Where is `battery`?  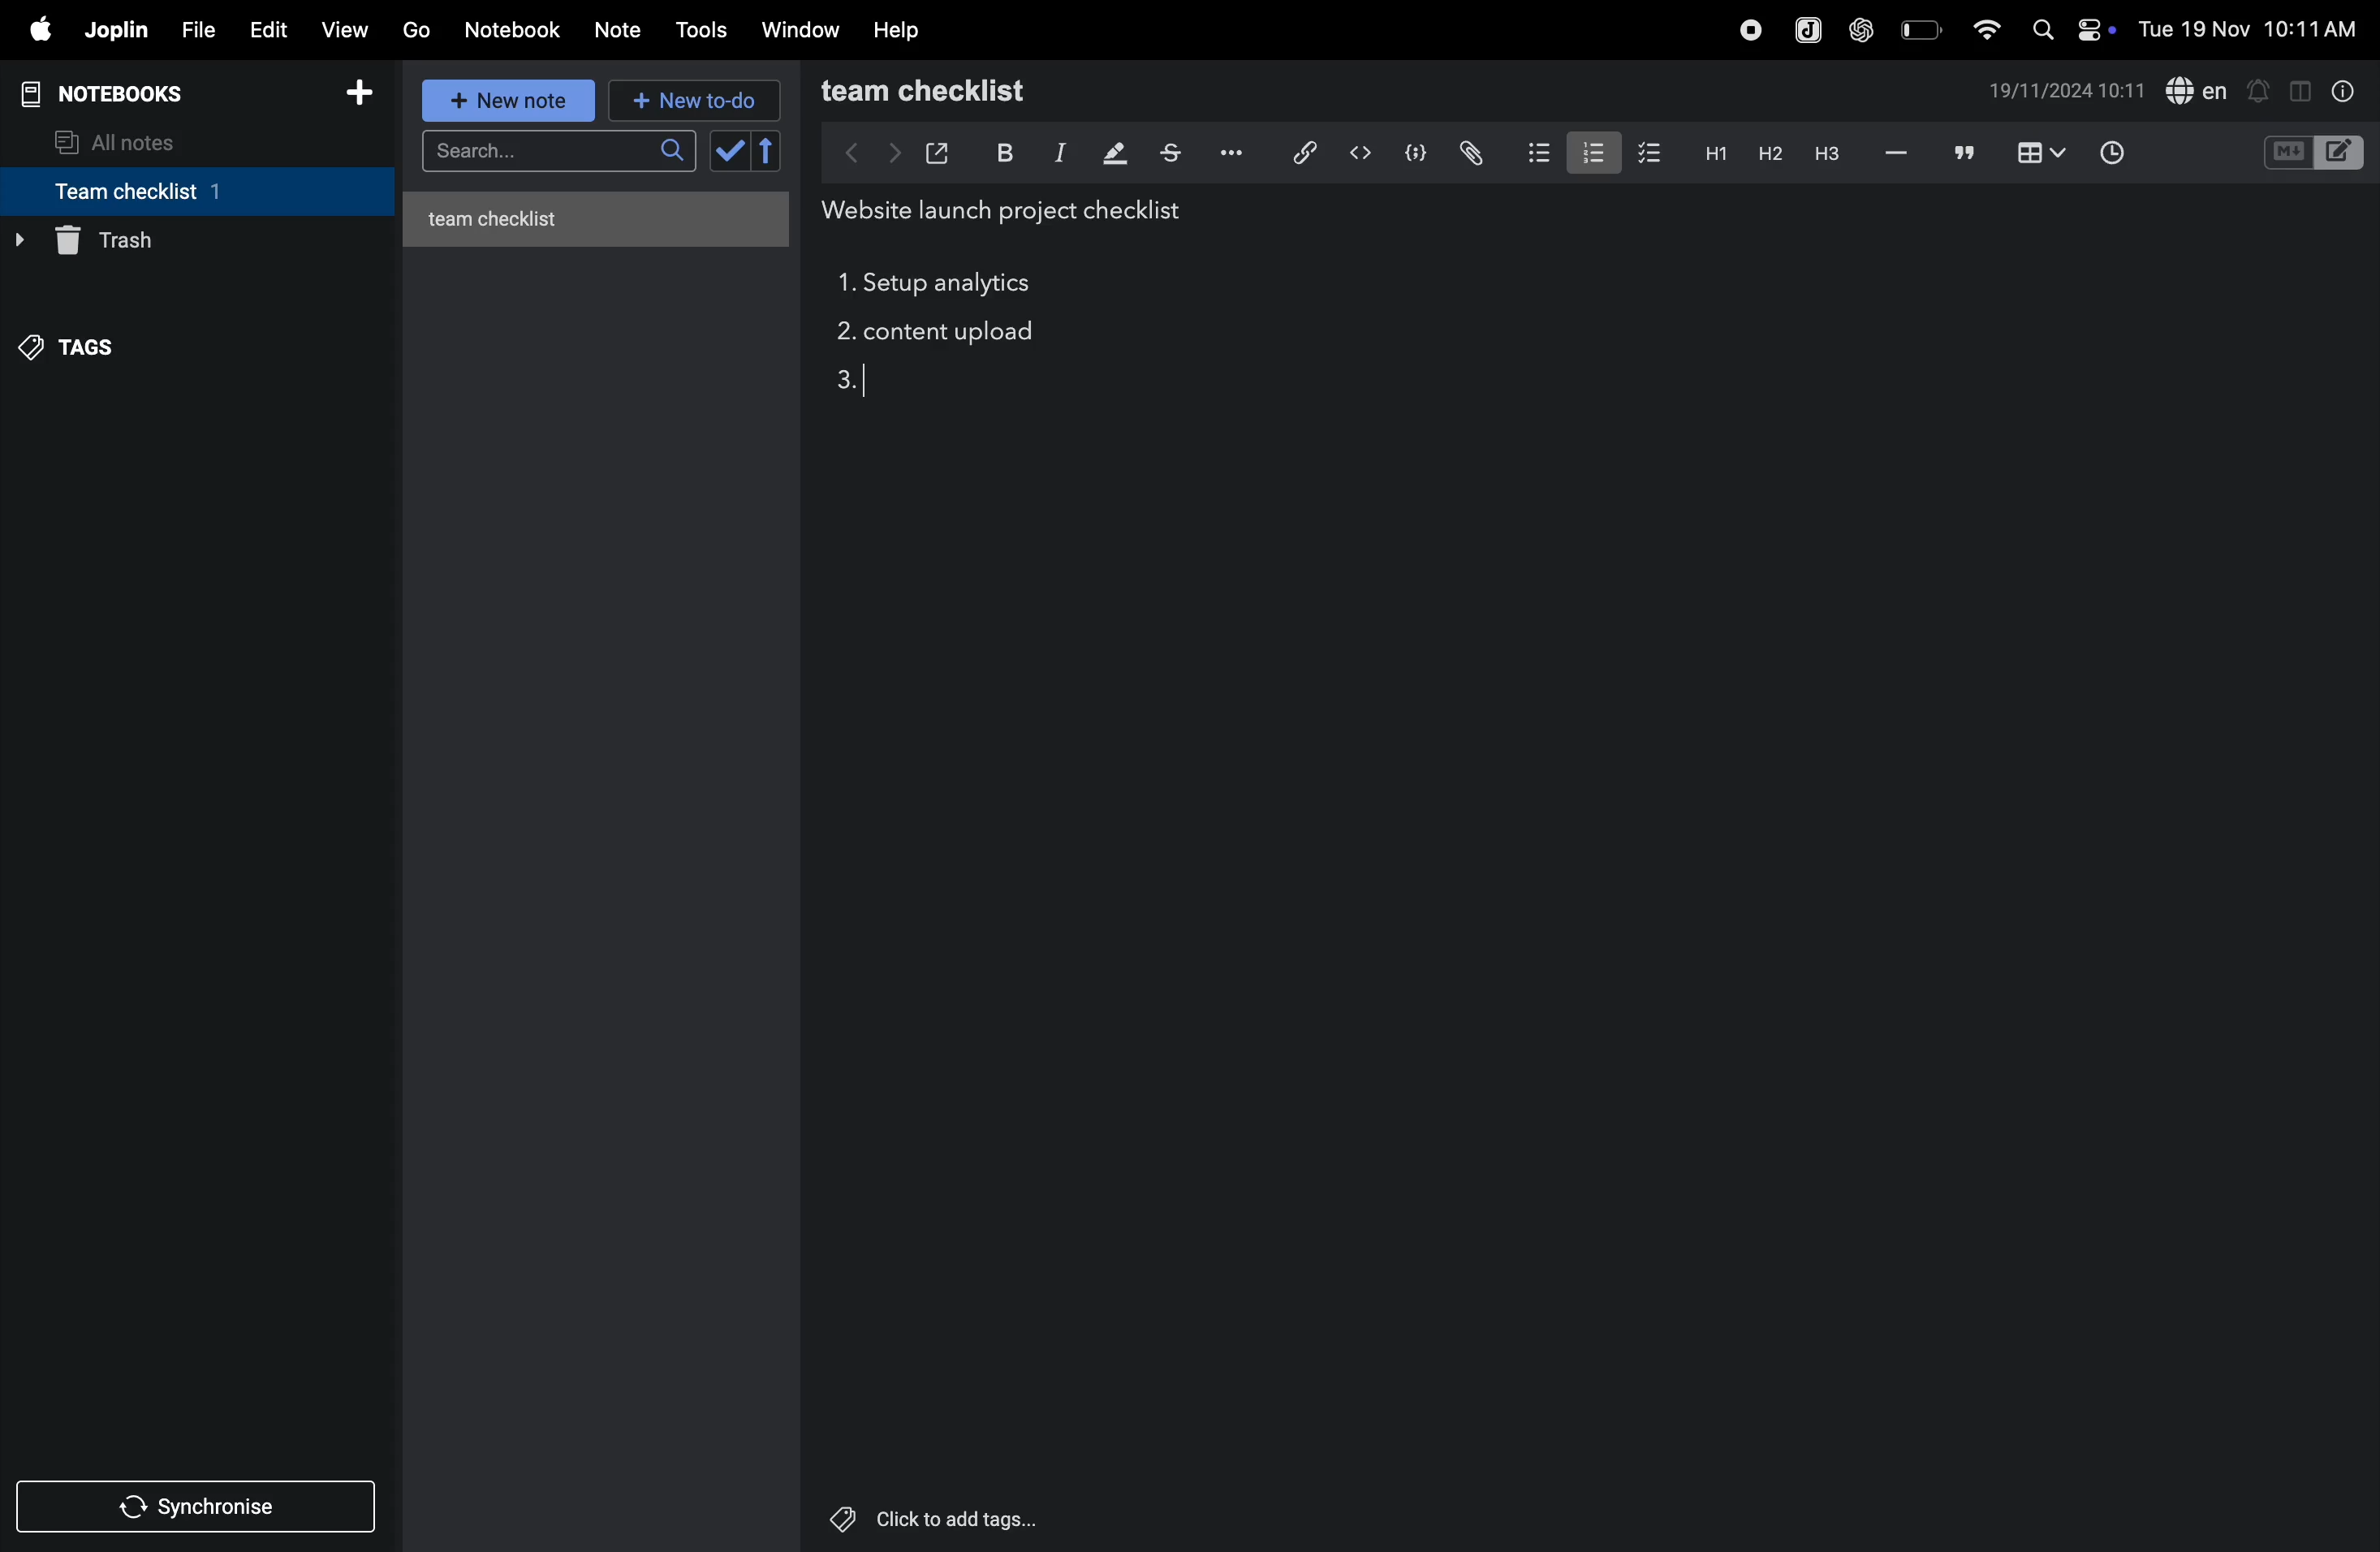 battery is located at coordinates (1919, 29).